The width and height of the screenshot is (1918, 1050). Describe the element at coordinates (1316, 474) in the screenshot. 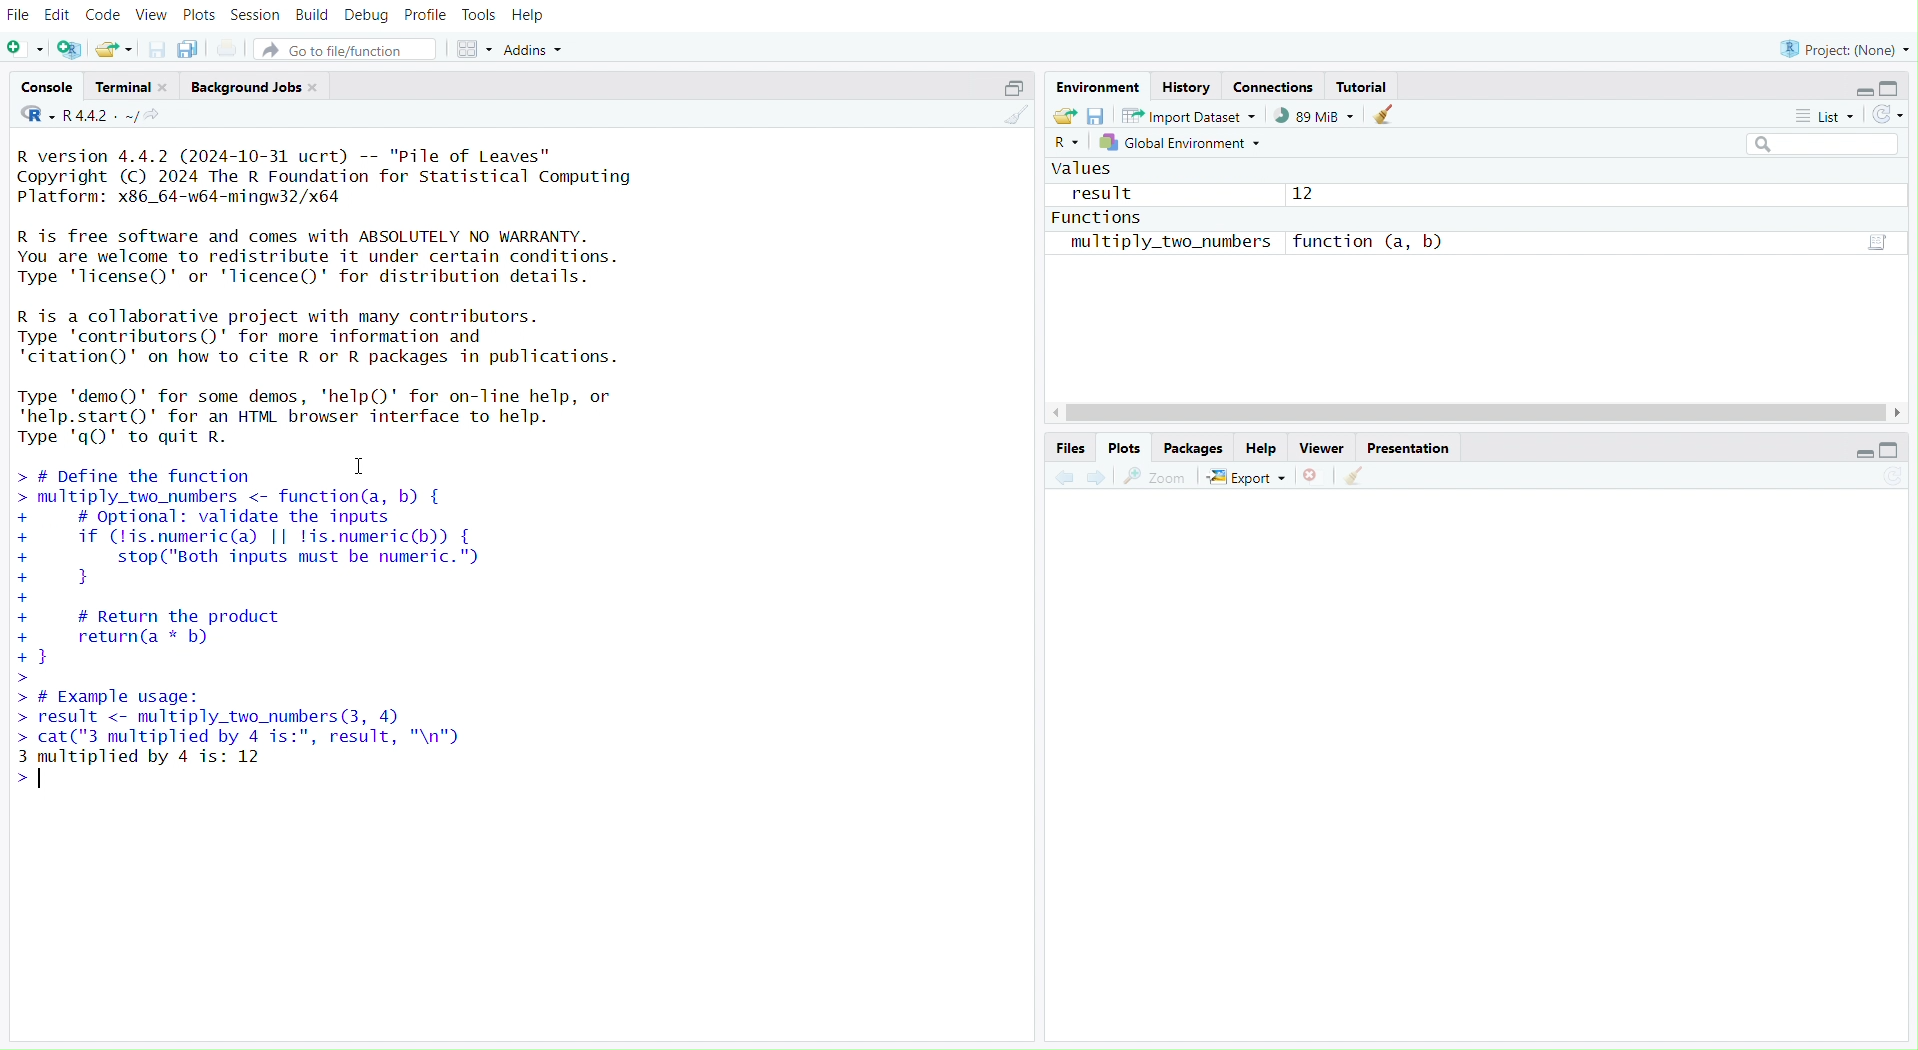

I see `Close` at that location.